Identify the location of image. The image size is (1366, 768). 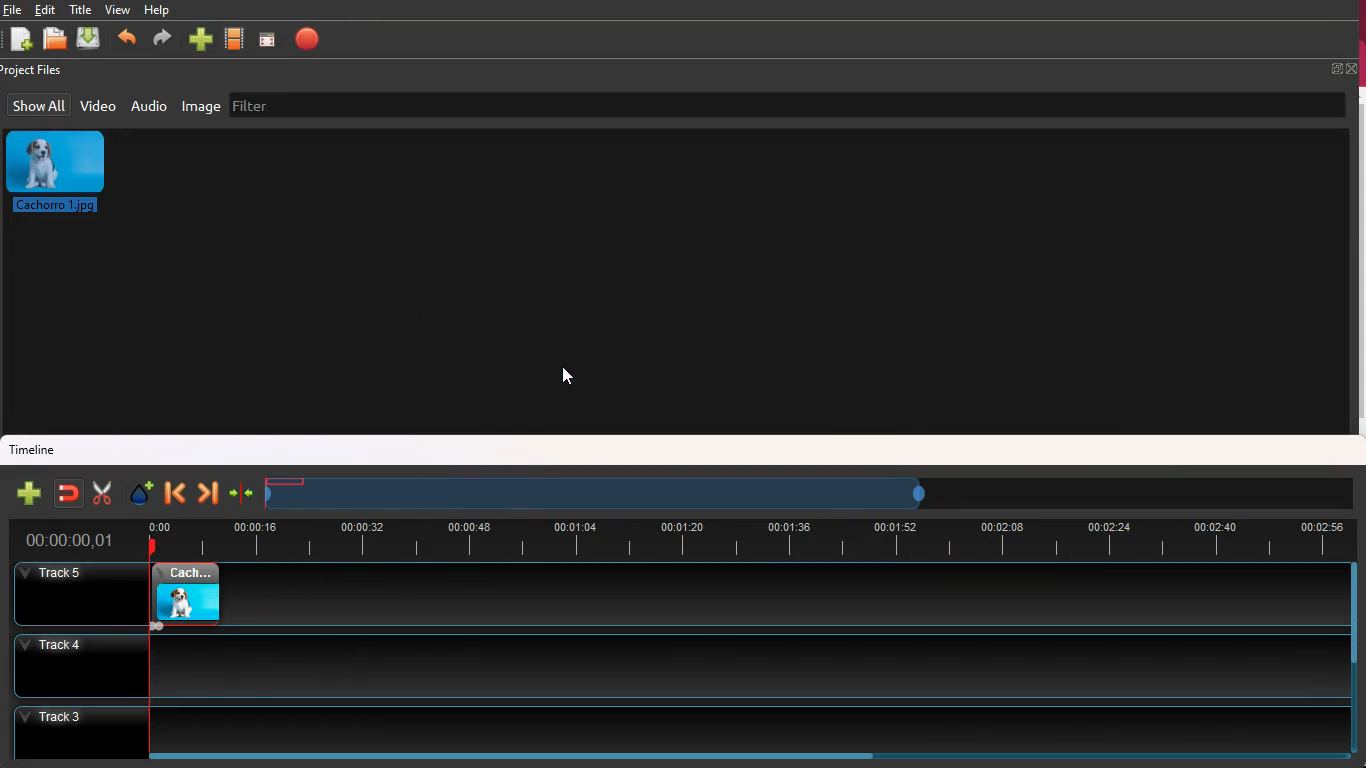
(201, 108).